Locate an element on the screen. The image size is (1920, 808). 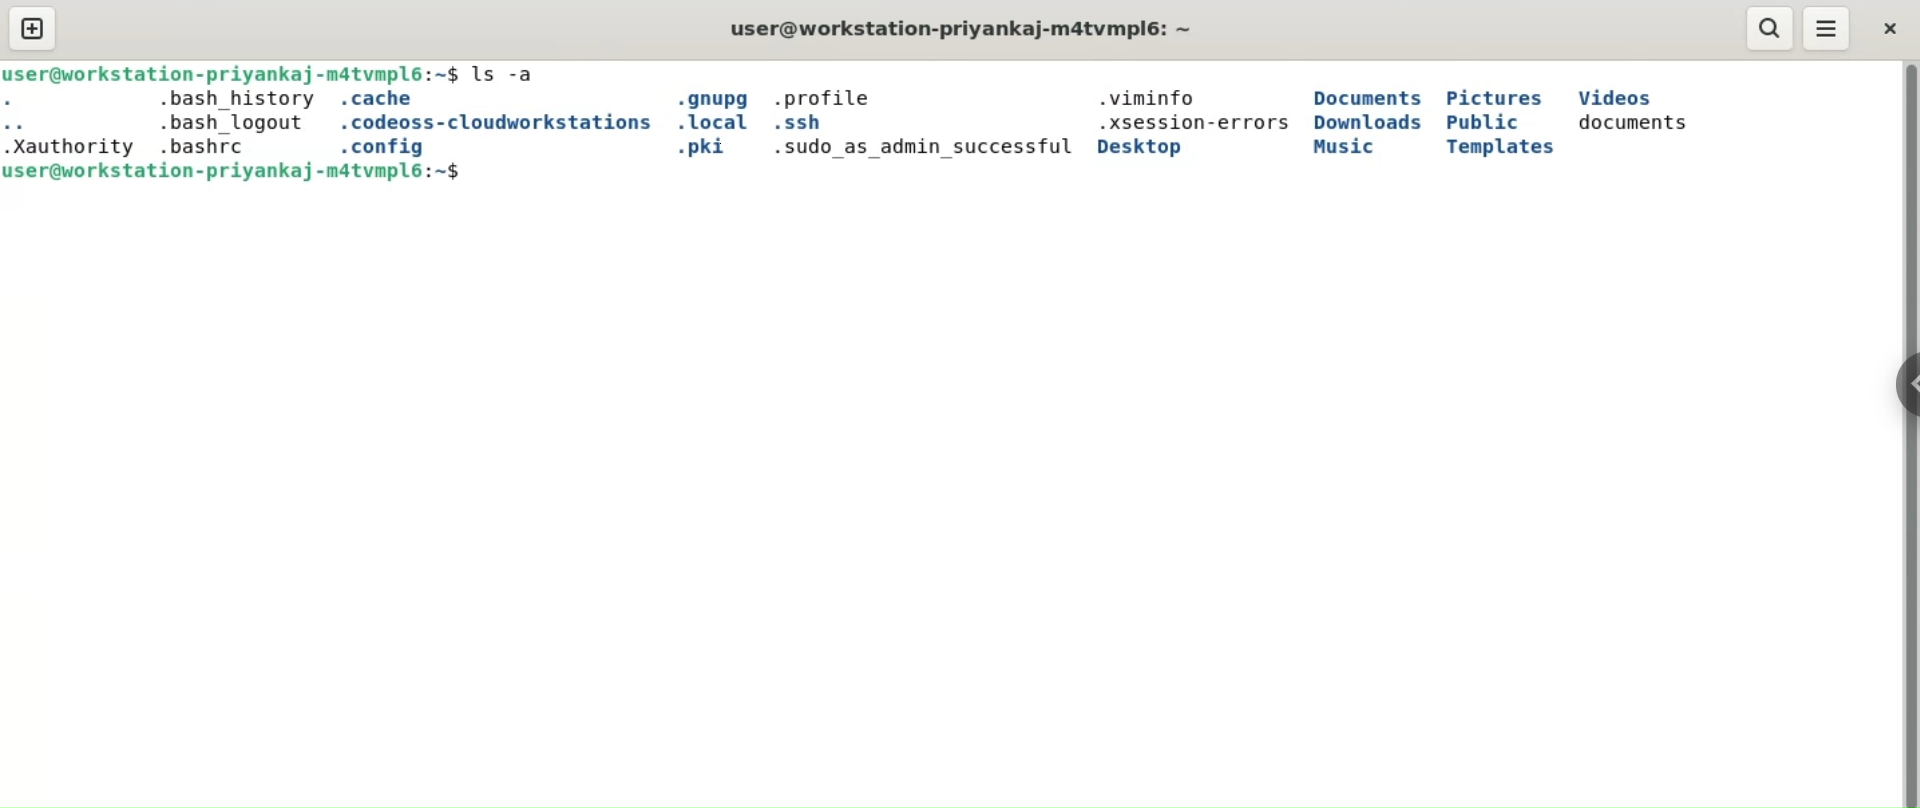
.sudo_as_admin_successful is located at coordinates (927, 147).